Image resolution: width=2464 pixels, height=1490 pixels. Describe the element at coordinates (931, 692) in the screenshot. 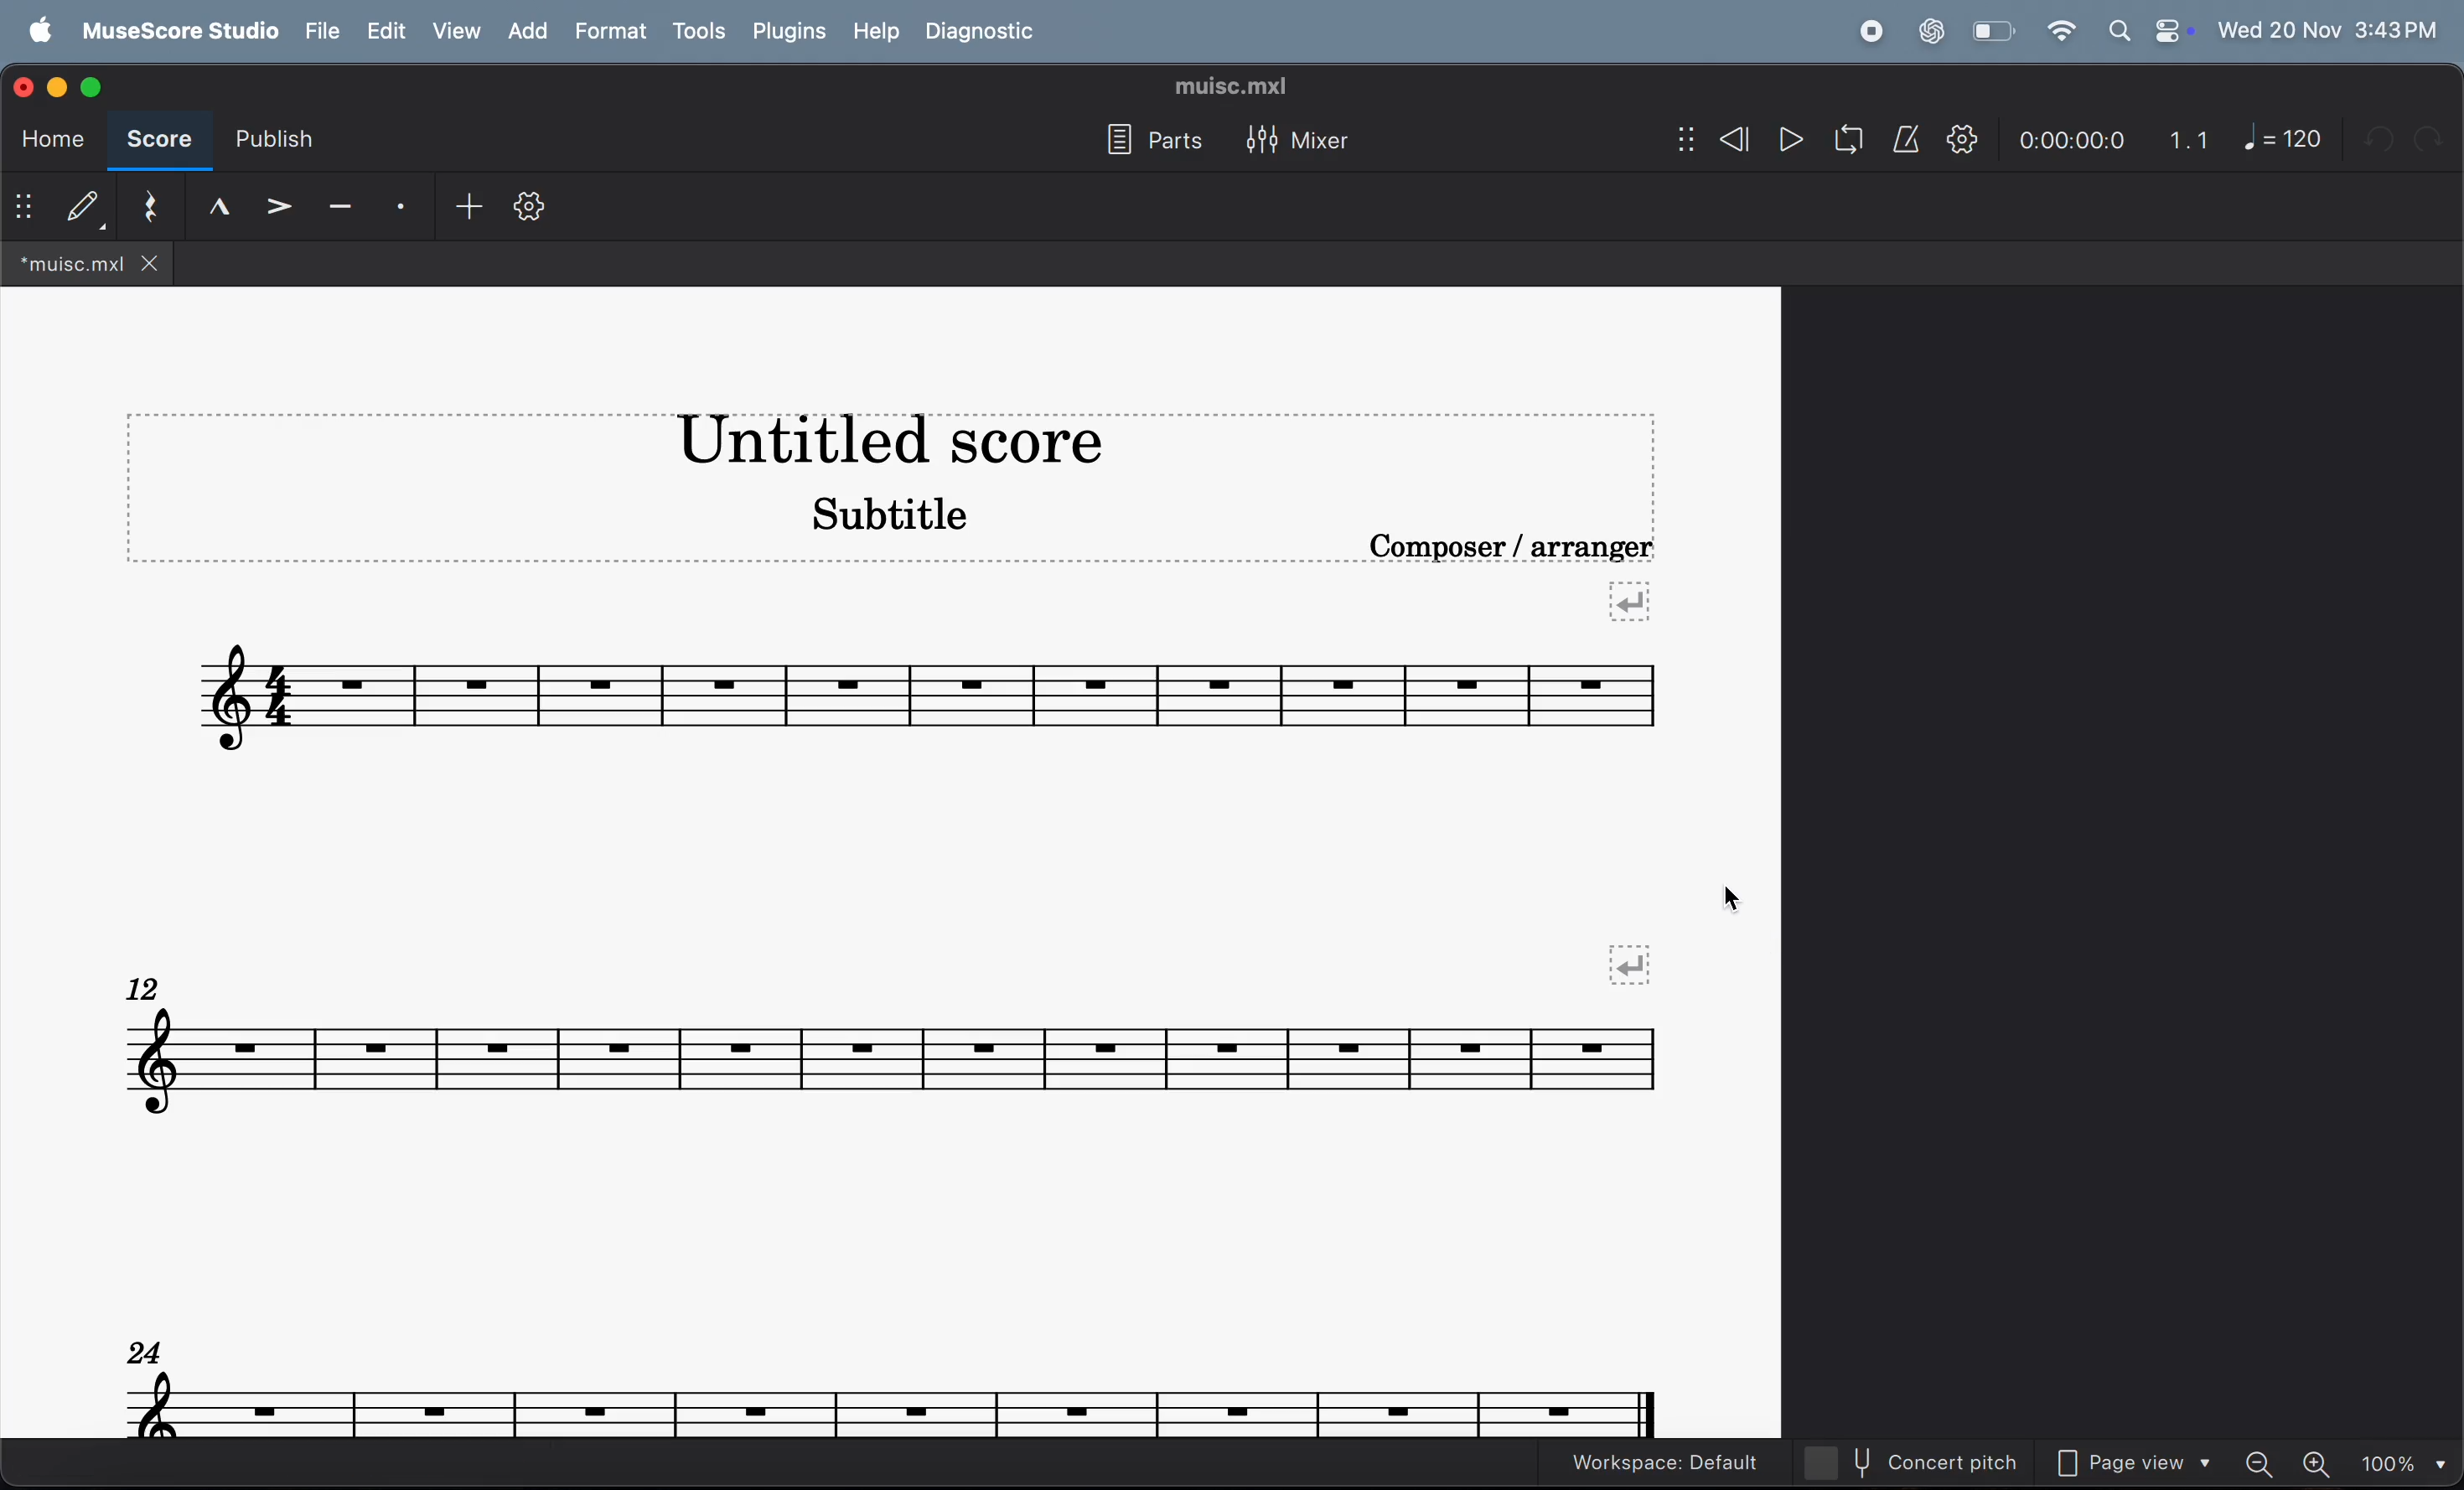

I see `notes` at that location.